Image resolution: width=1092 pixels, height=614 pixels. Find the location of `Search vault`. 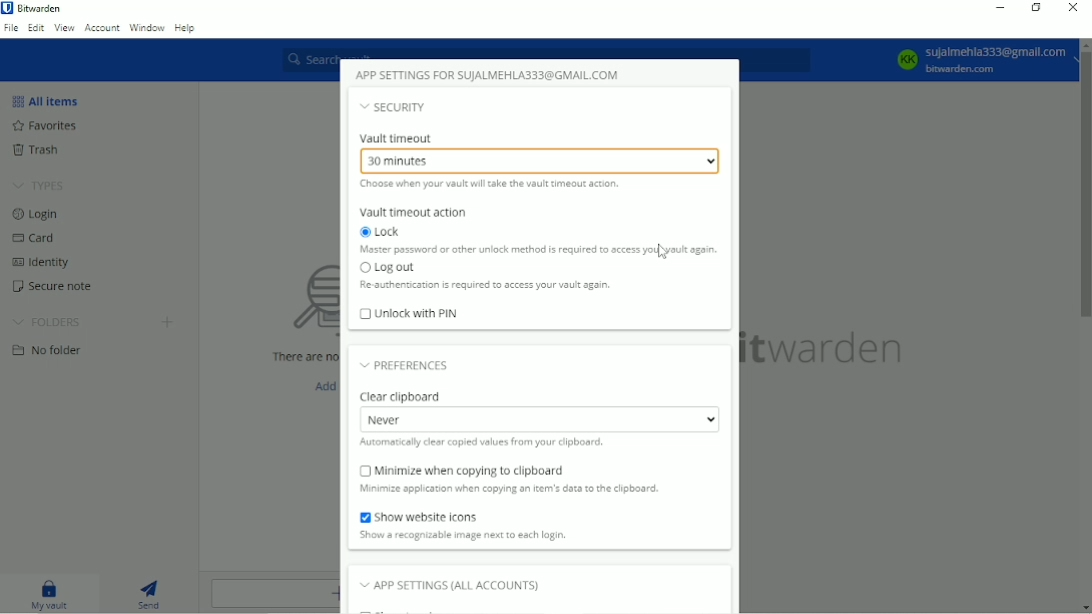

Search vault is located at coordinates (548, 50).